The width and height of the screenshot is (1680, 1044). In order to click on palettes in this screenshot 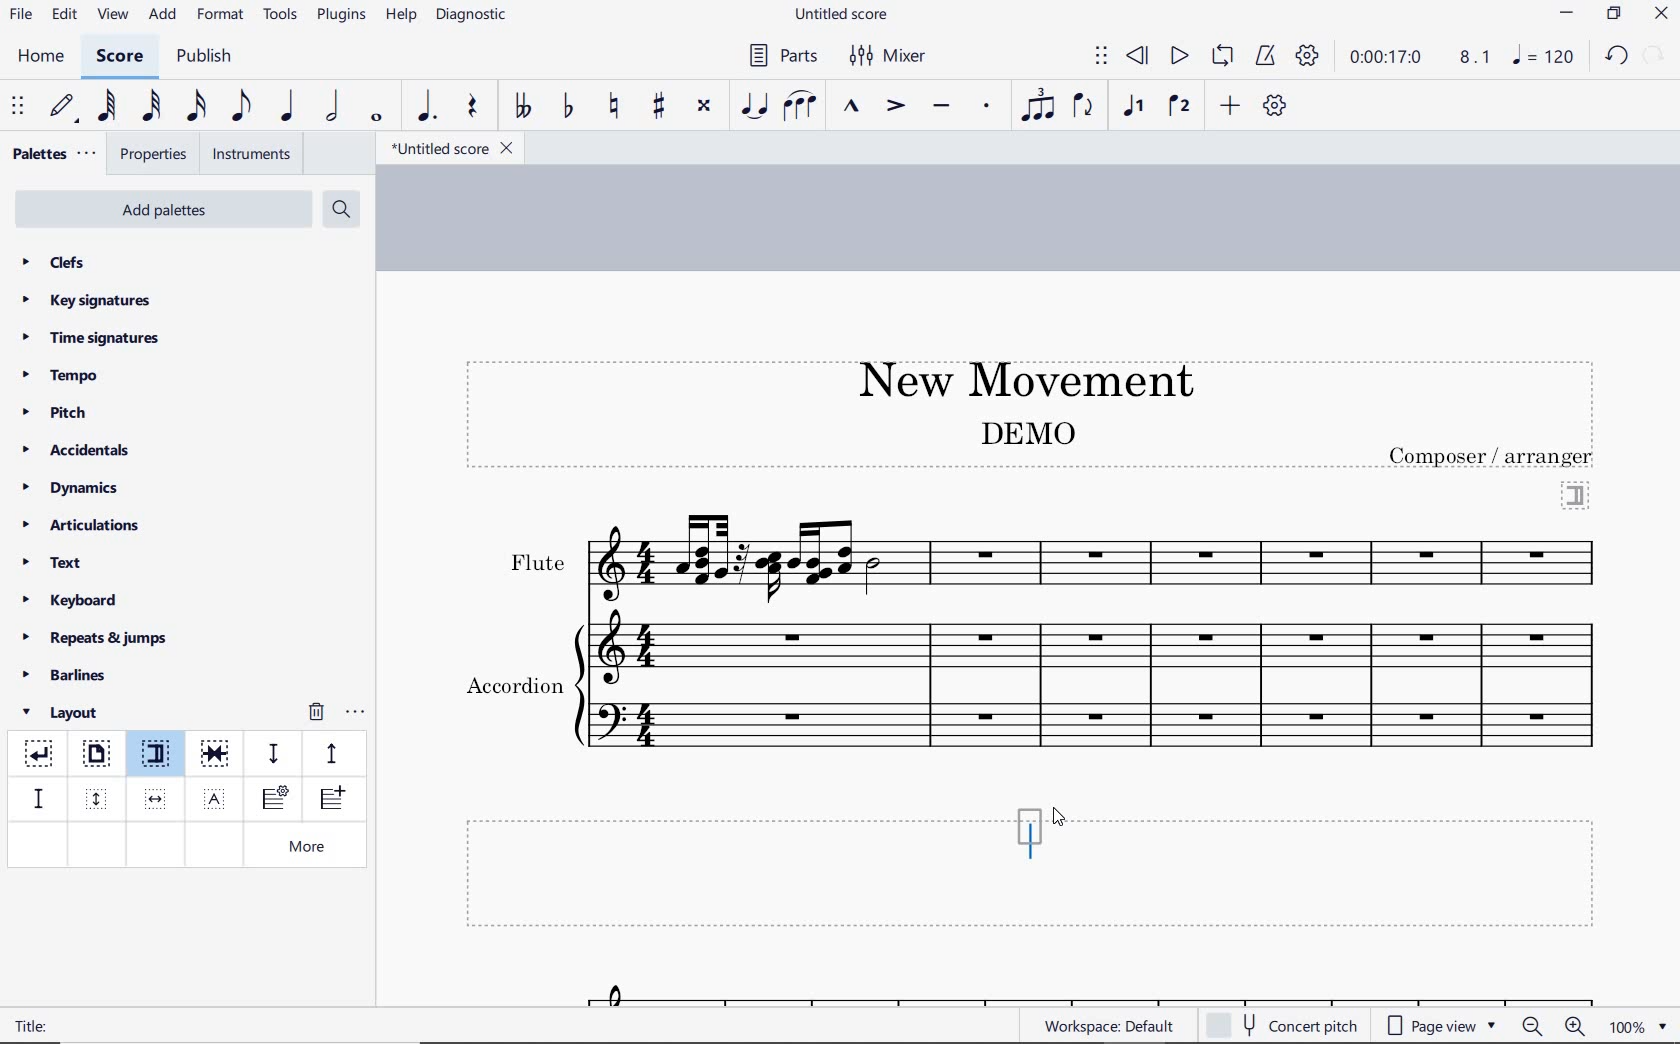, I will do `click(52, 155)`.